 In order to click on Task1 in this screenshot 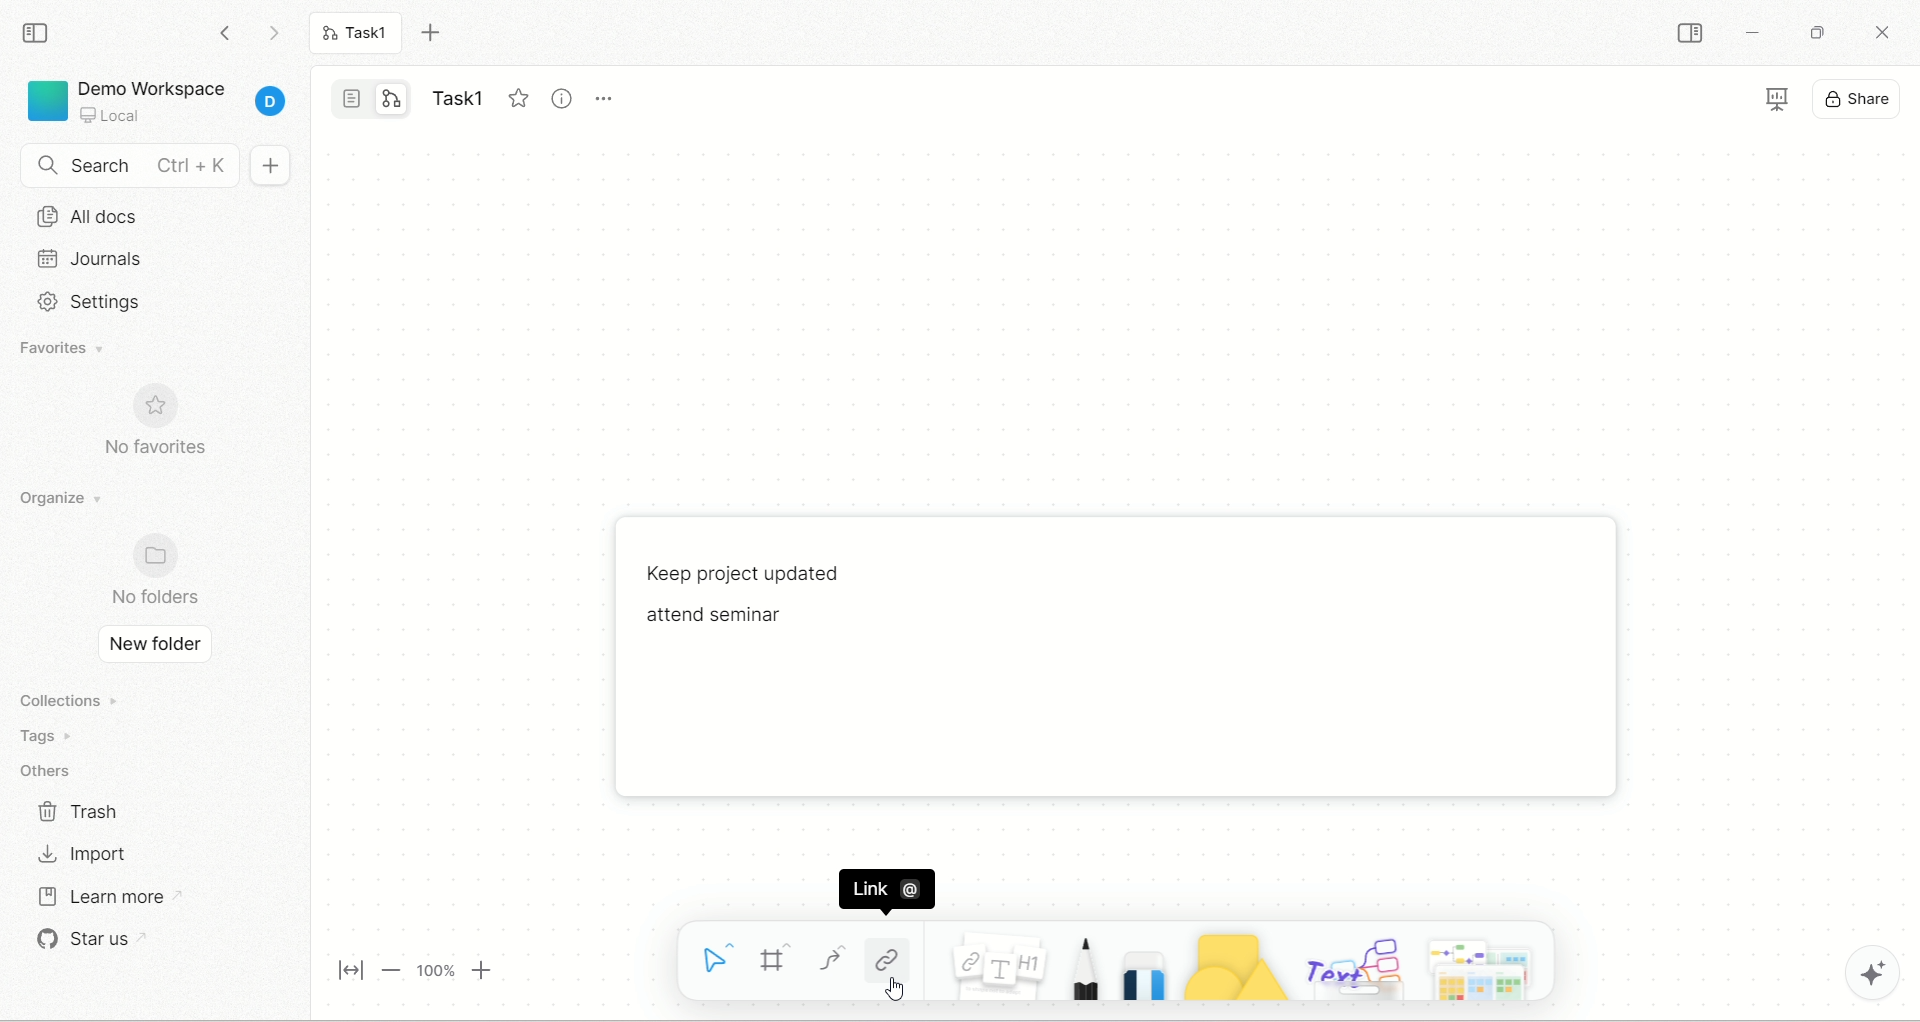, I will do `click(362, 35)`.